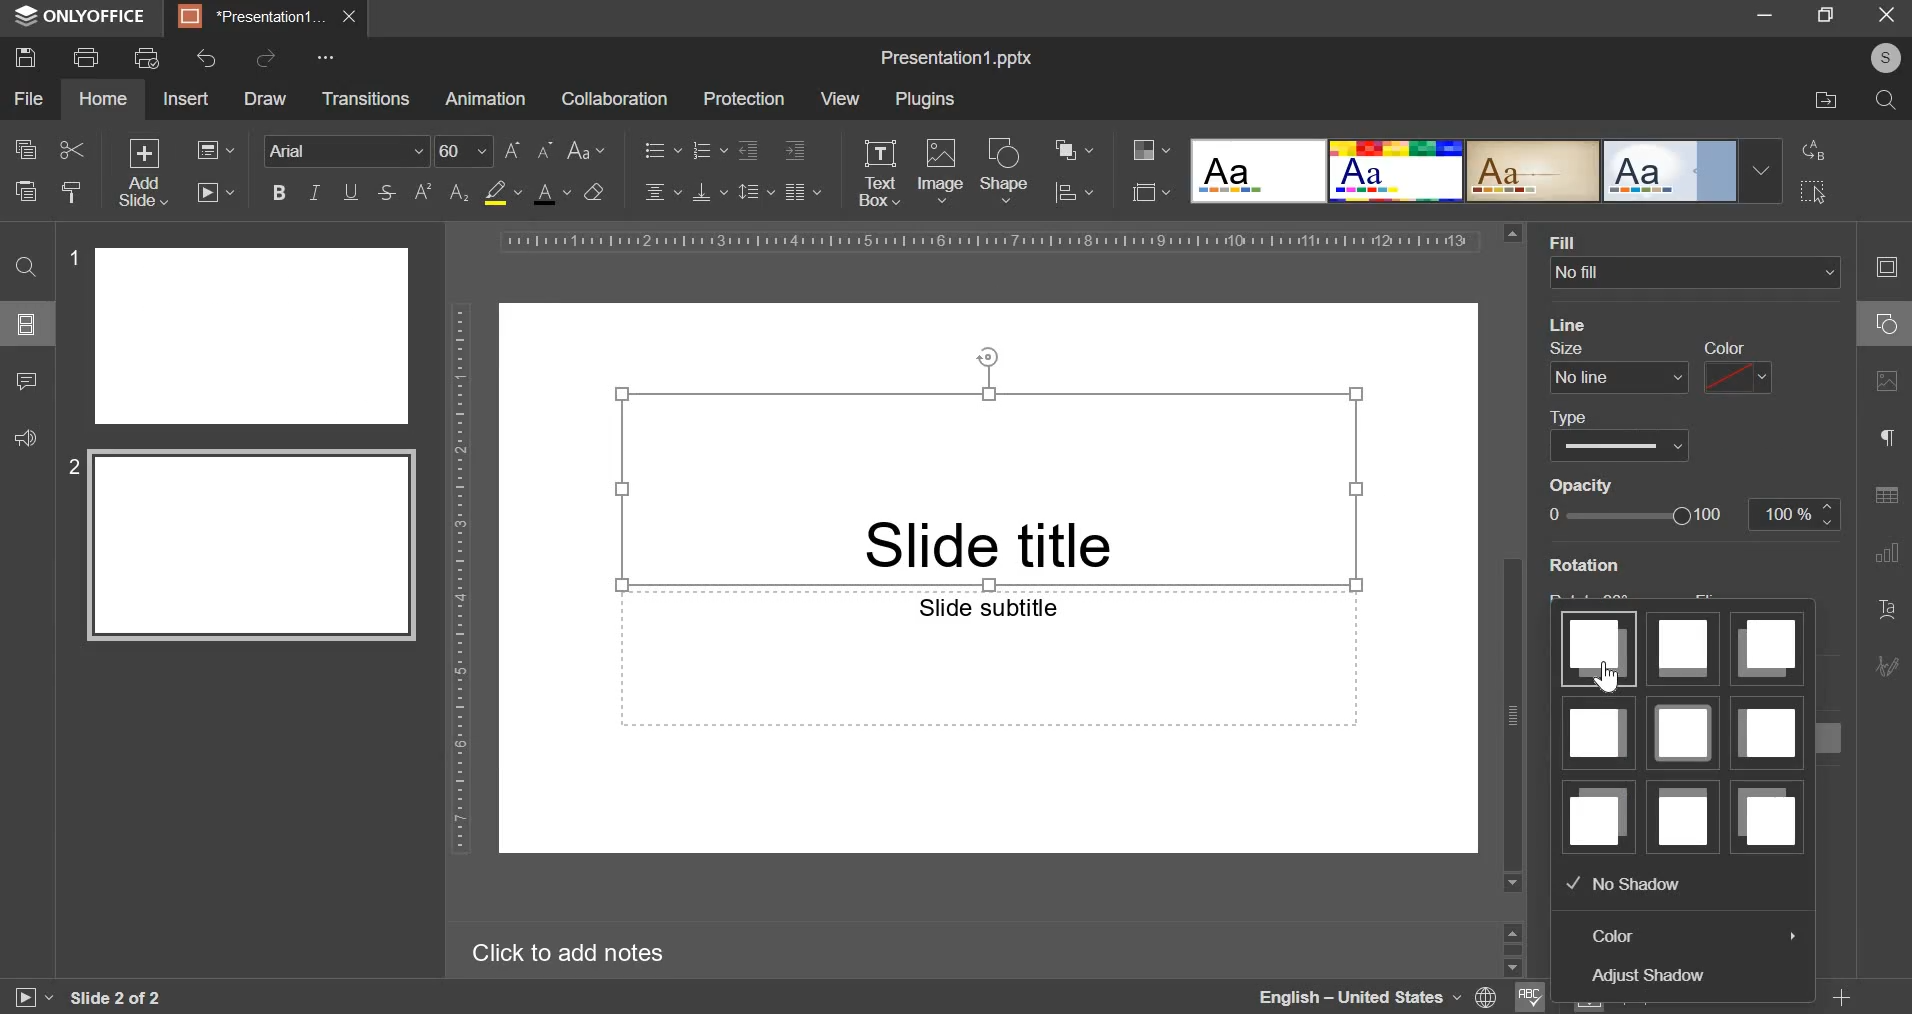 This screenshot has width=1912, height=1014. I want to click on copy, so click(25, 151).